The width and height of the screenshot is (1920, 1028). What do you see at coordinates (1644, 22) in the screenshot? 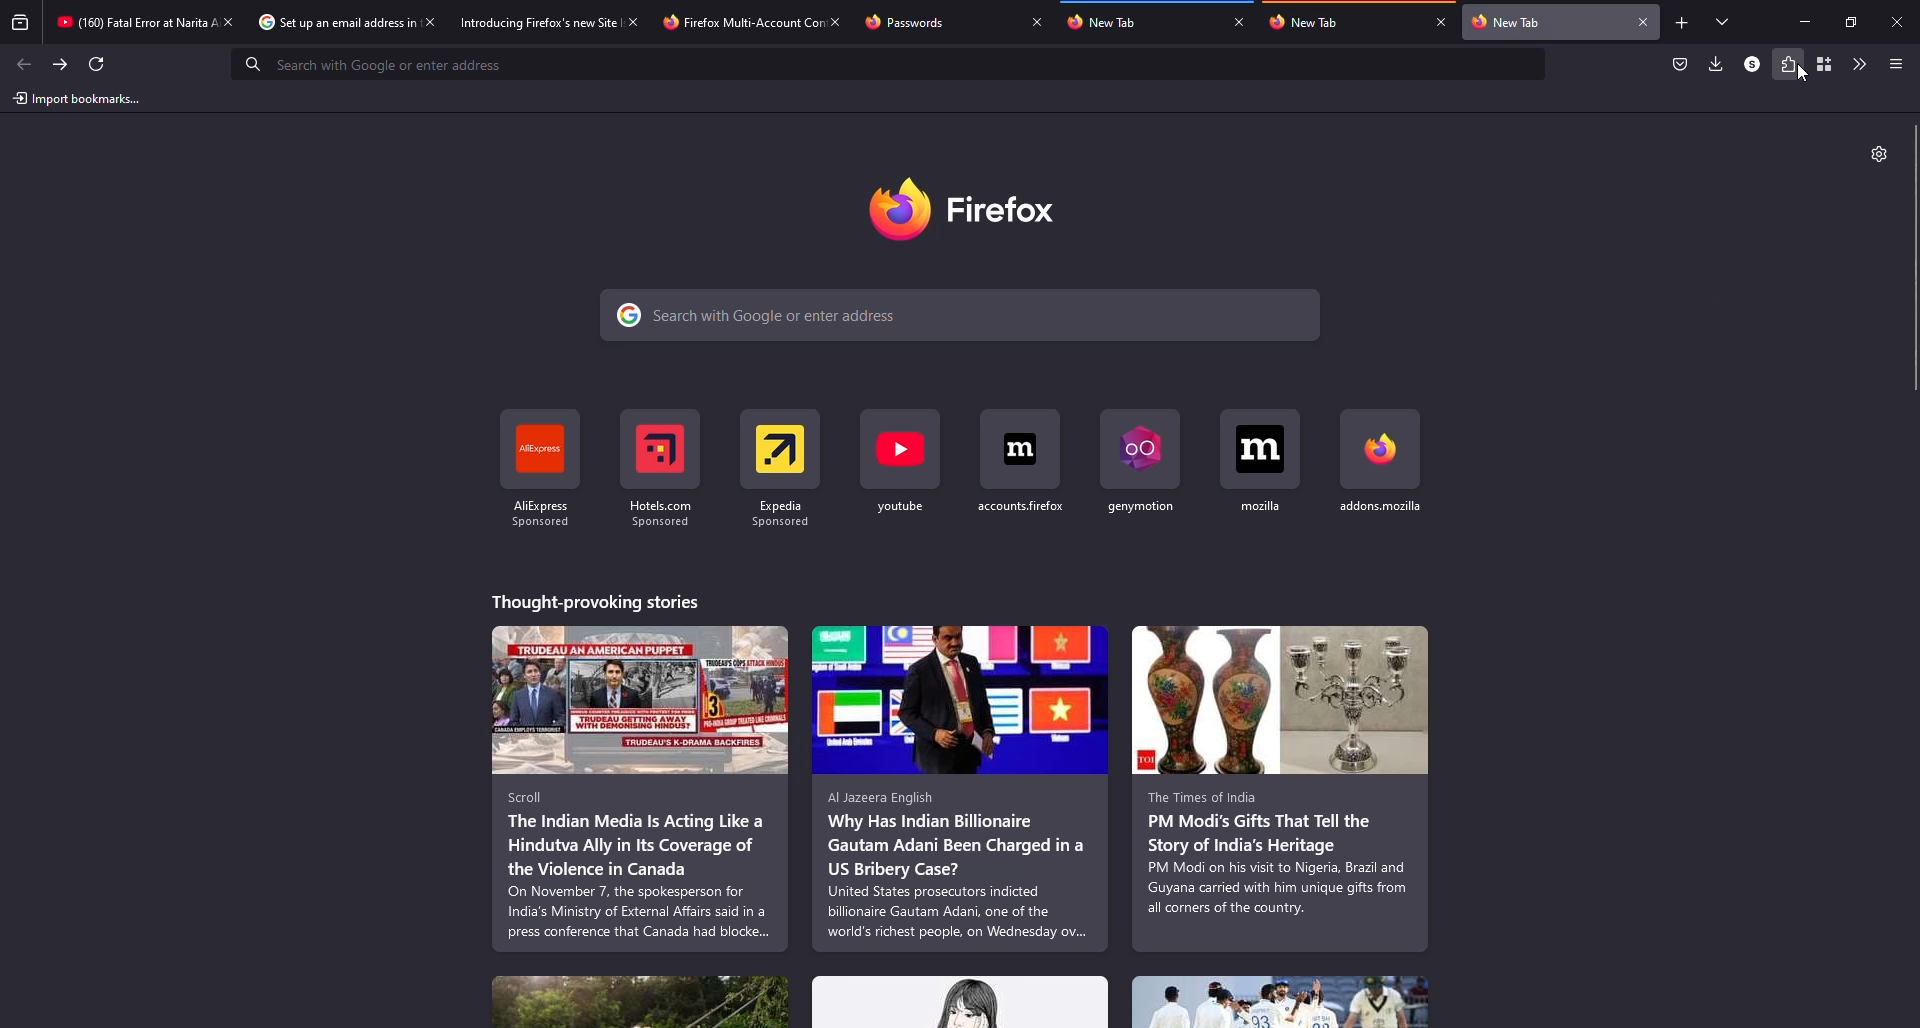
I see `close` at bounding box center [1644, 22].